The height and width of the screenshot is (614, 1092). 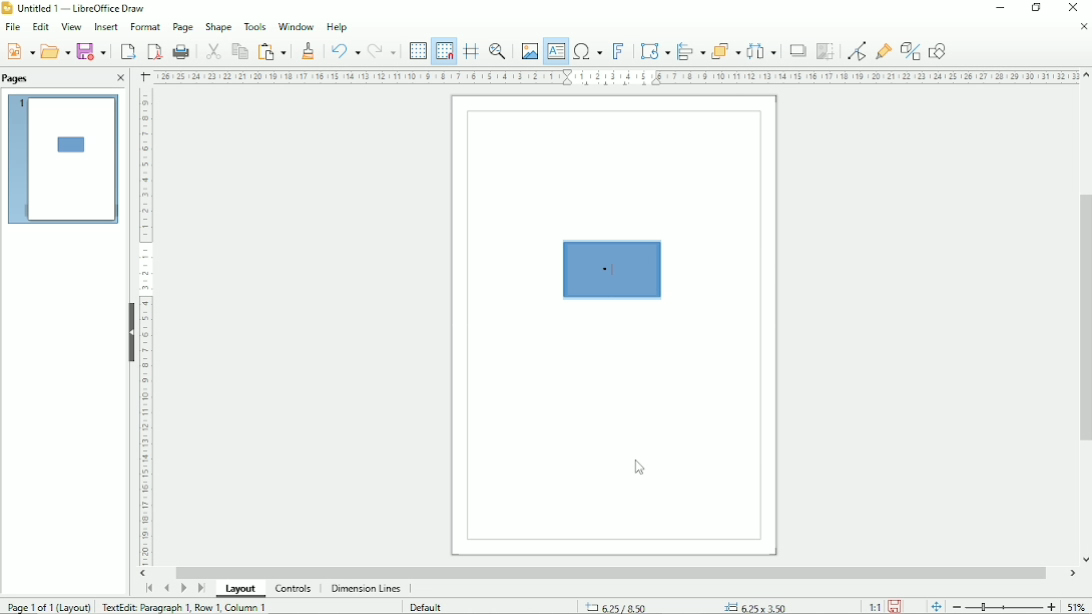 What do you see at coordinates (895, 607) in the screenshot?
I see `Save` at bounding box center [895, 607].